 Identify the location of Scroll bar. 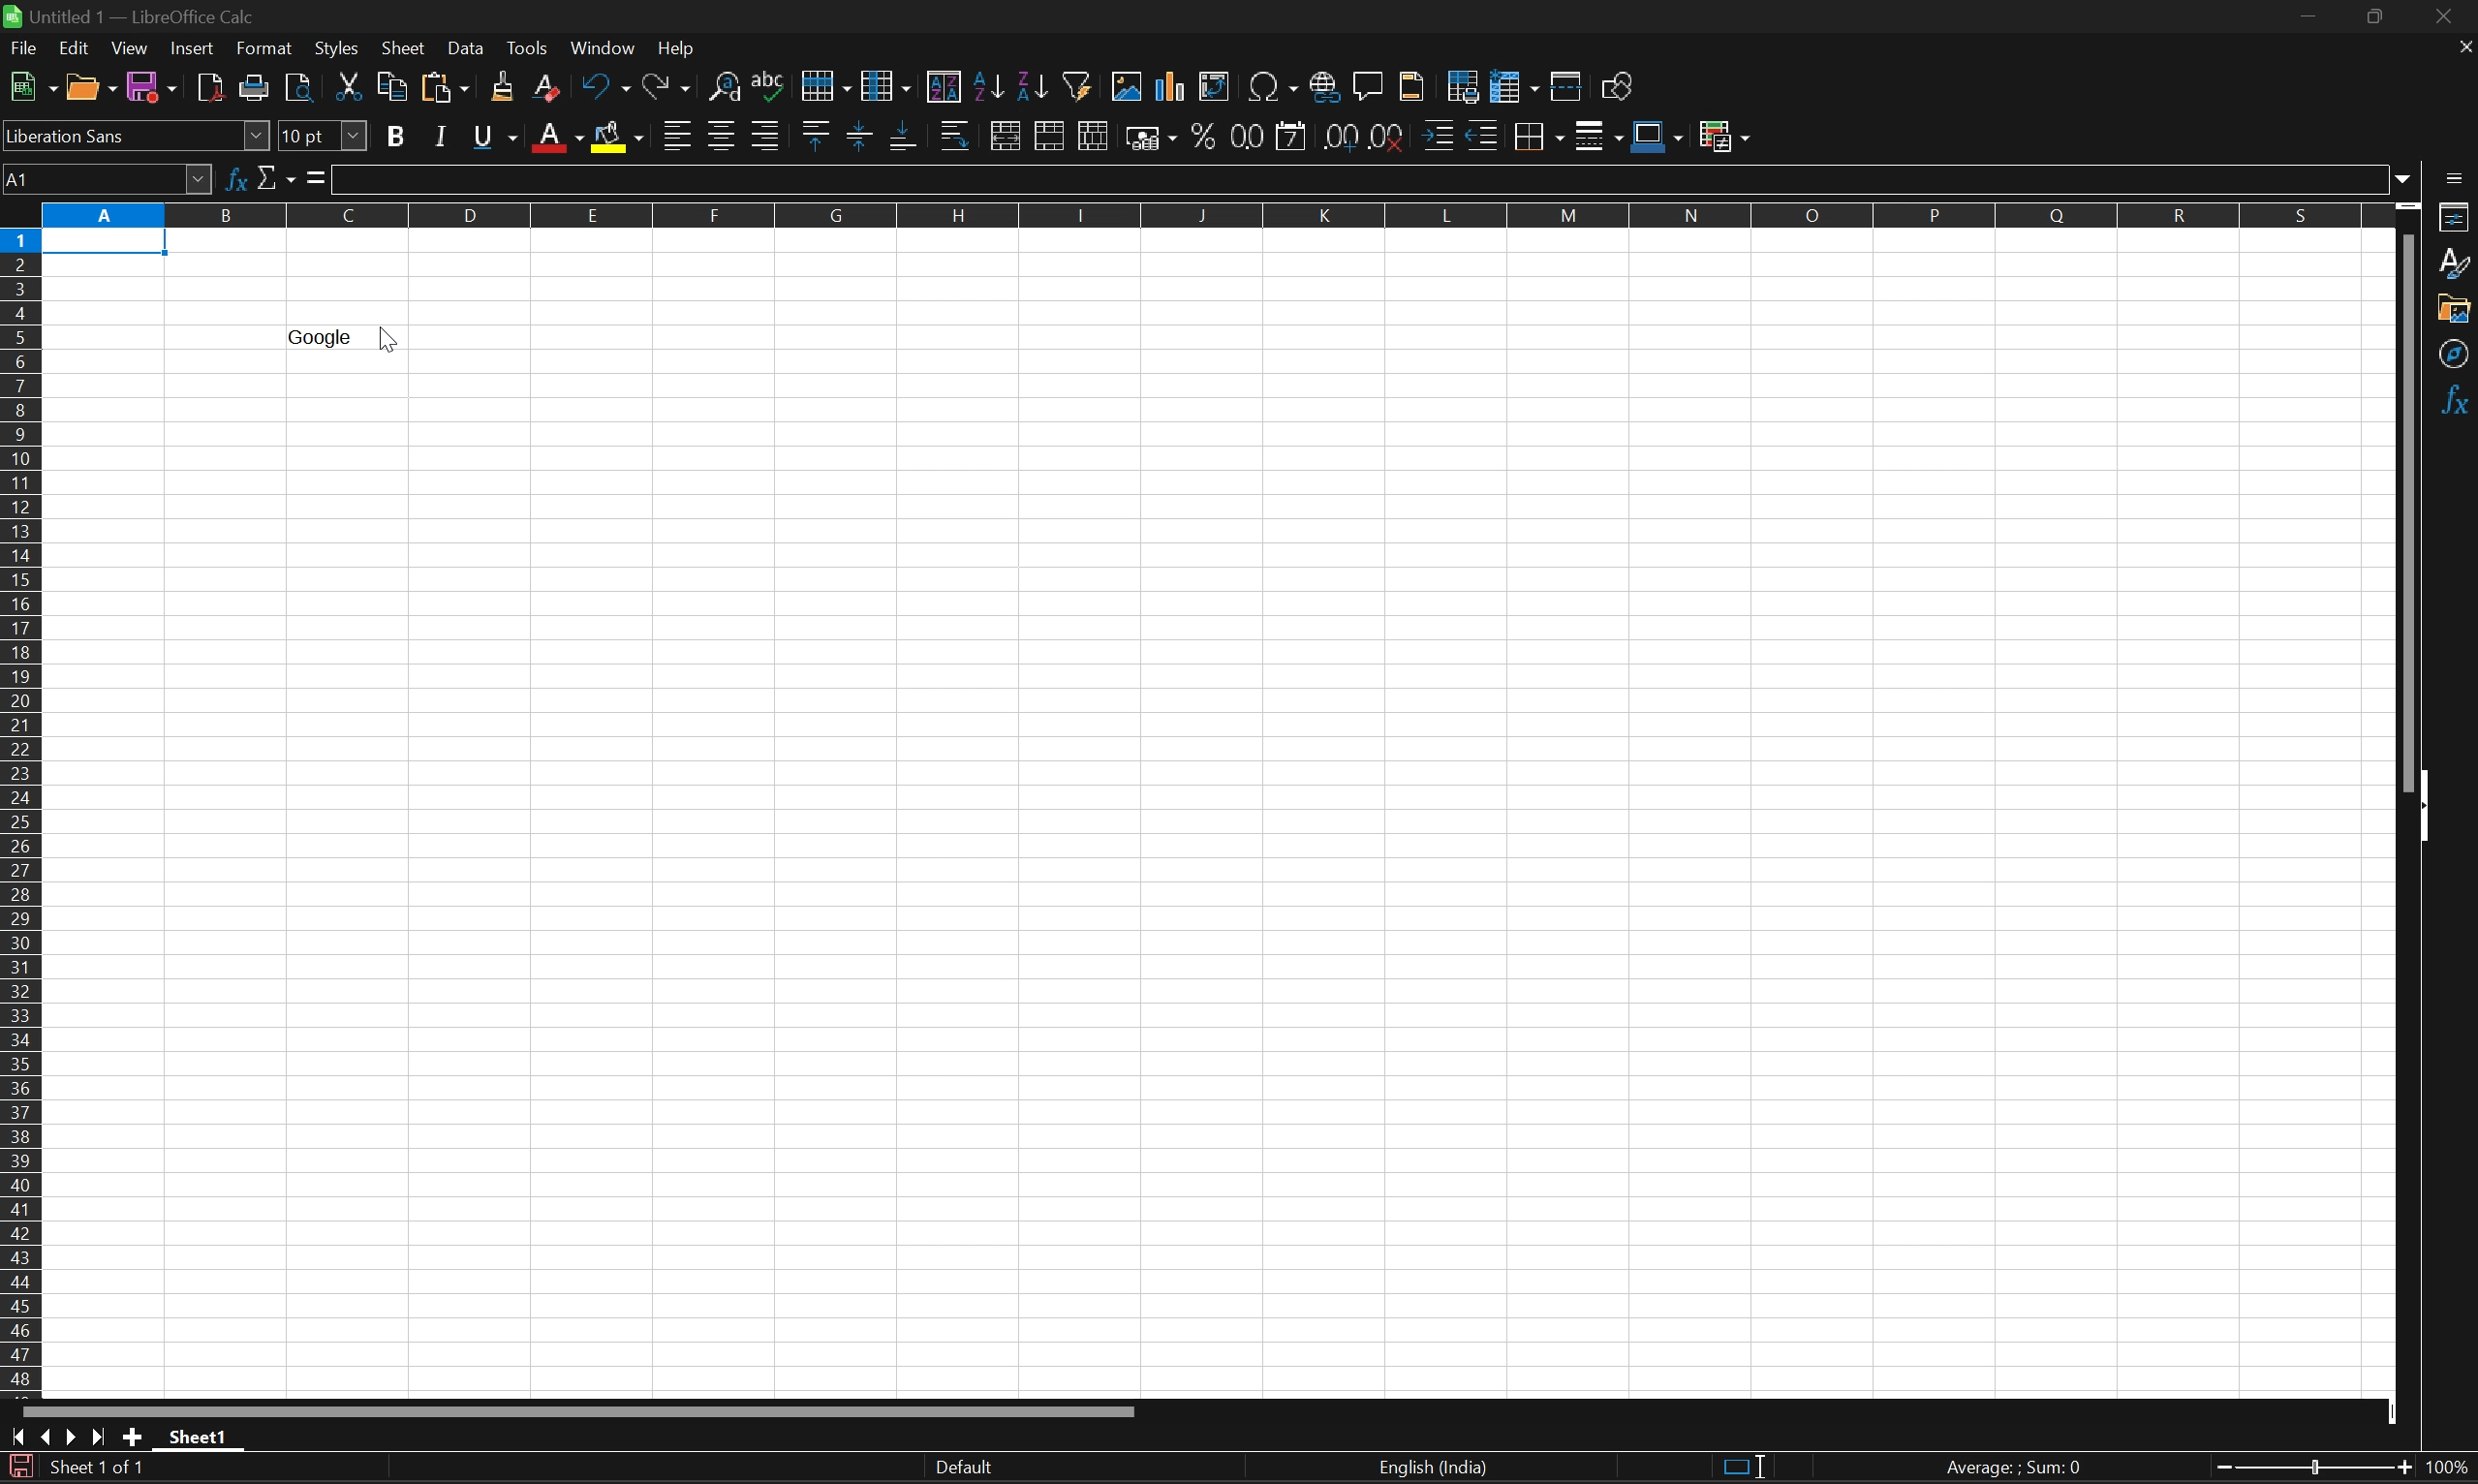
(2407, 509).